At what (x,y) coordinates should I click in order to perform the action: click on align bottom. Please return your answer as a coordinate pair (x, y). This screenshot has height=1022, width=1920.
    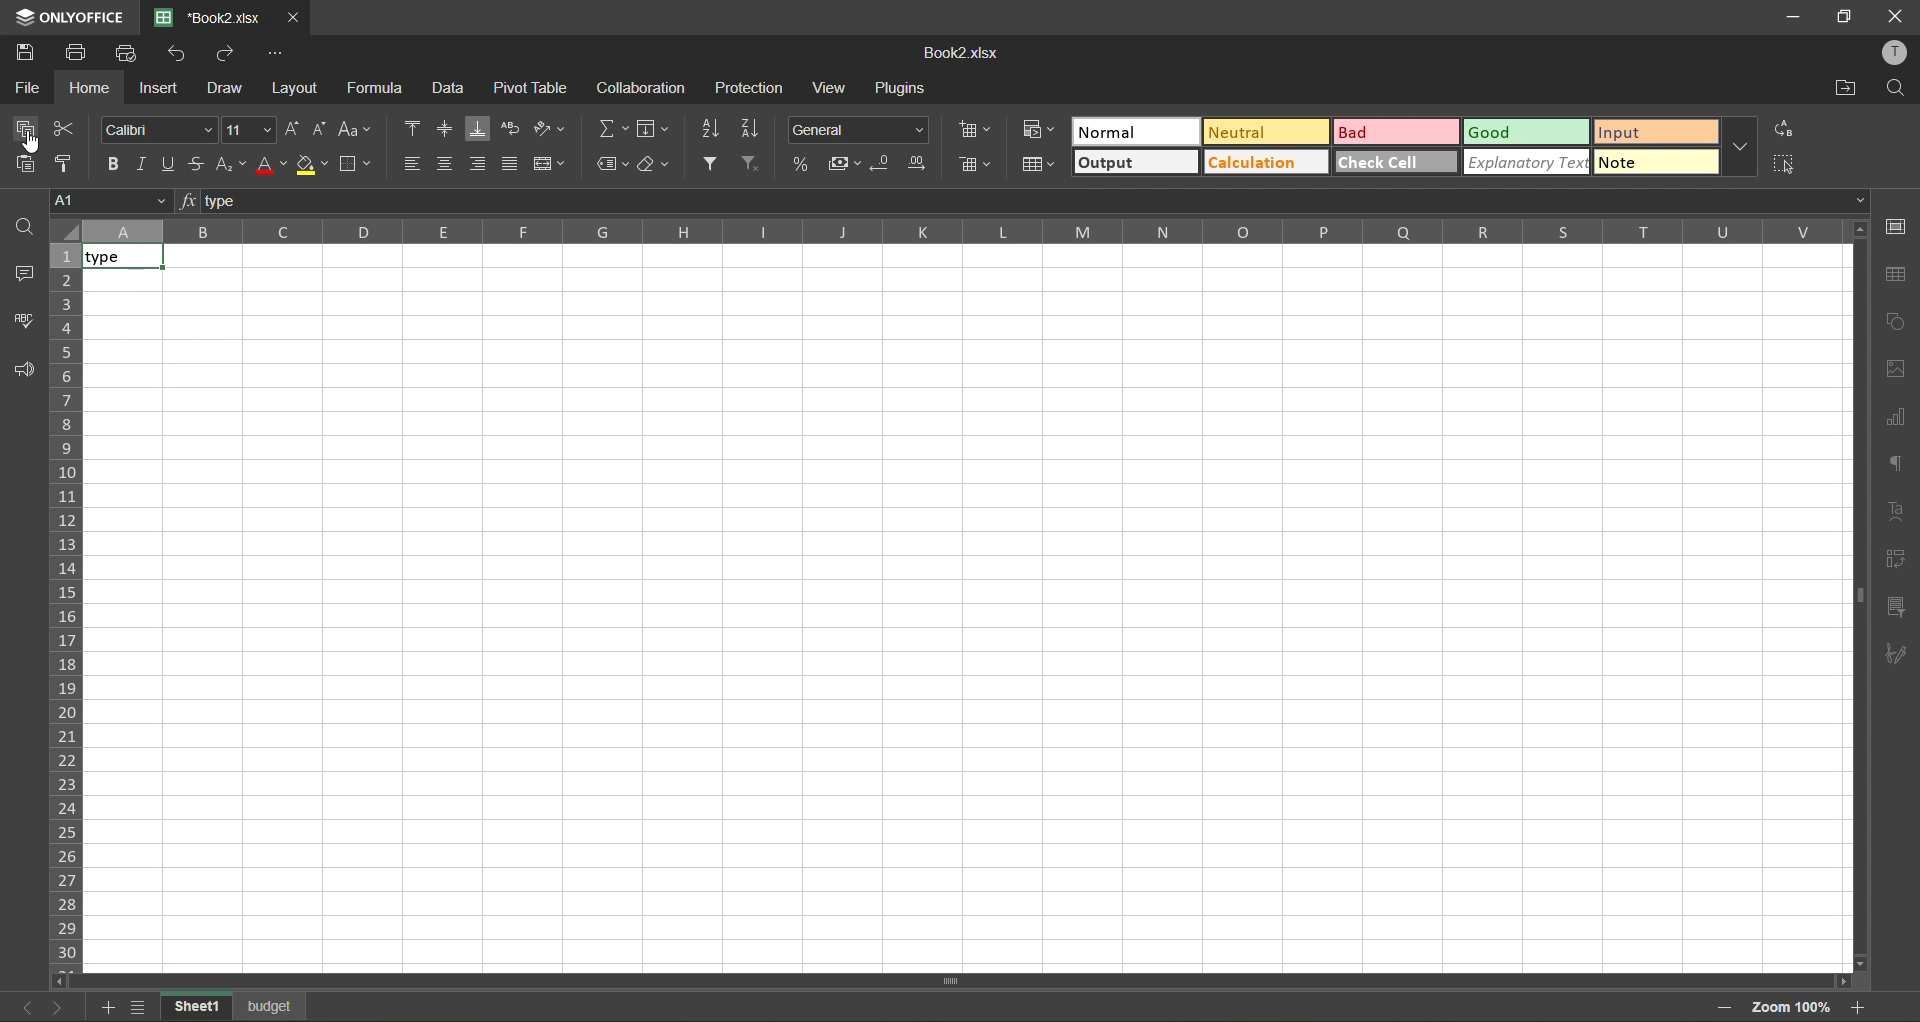
    Looking at the image, I should click on (476, 128).